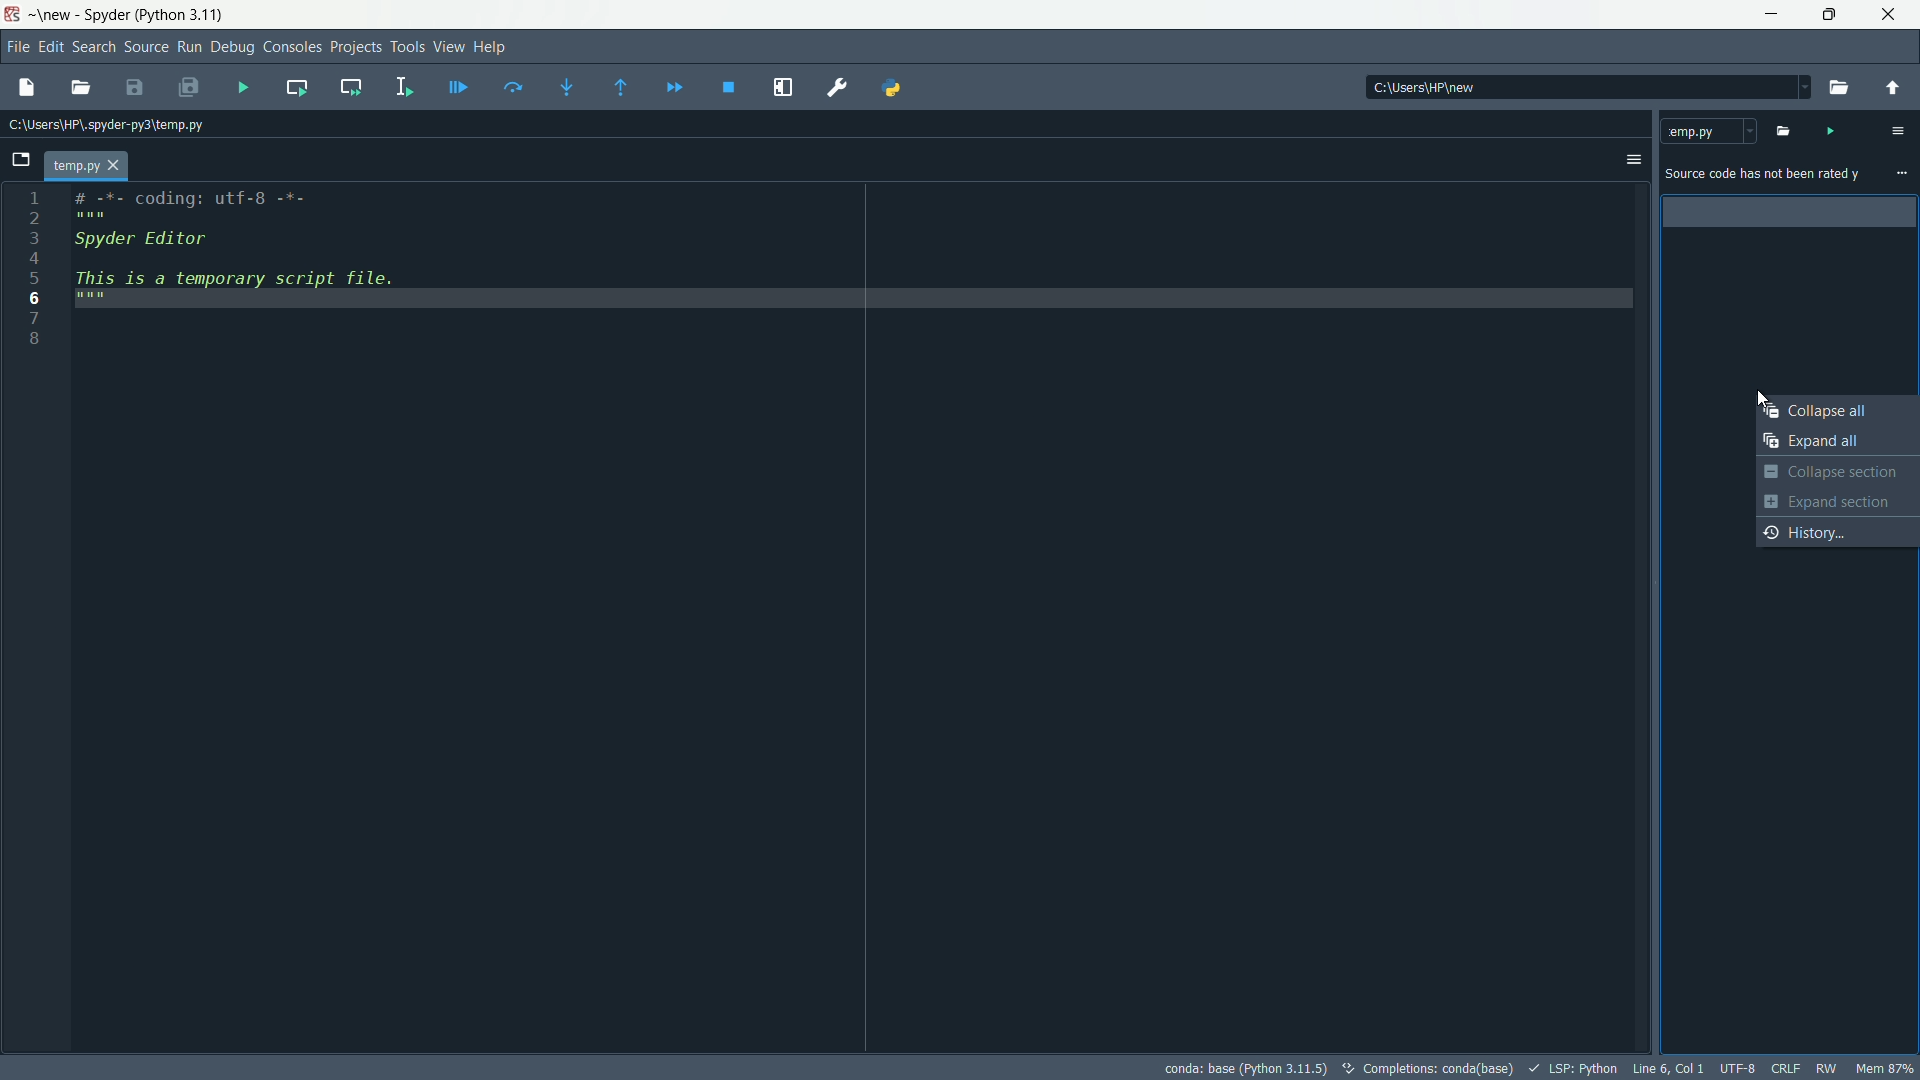  What do you see at coordinates (86, 167) in the screenshot?
I see `file name: temp.py` at bounding box center [86, 167].